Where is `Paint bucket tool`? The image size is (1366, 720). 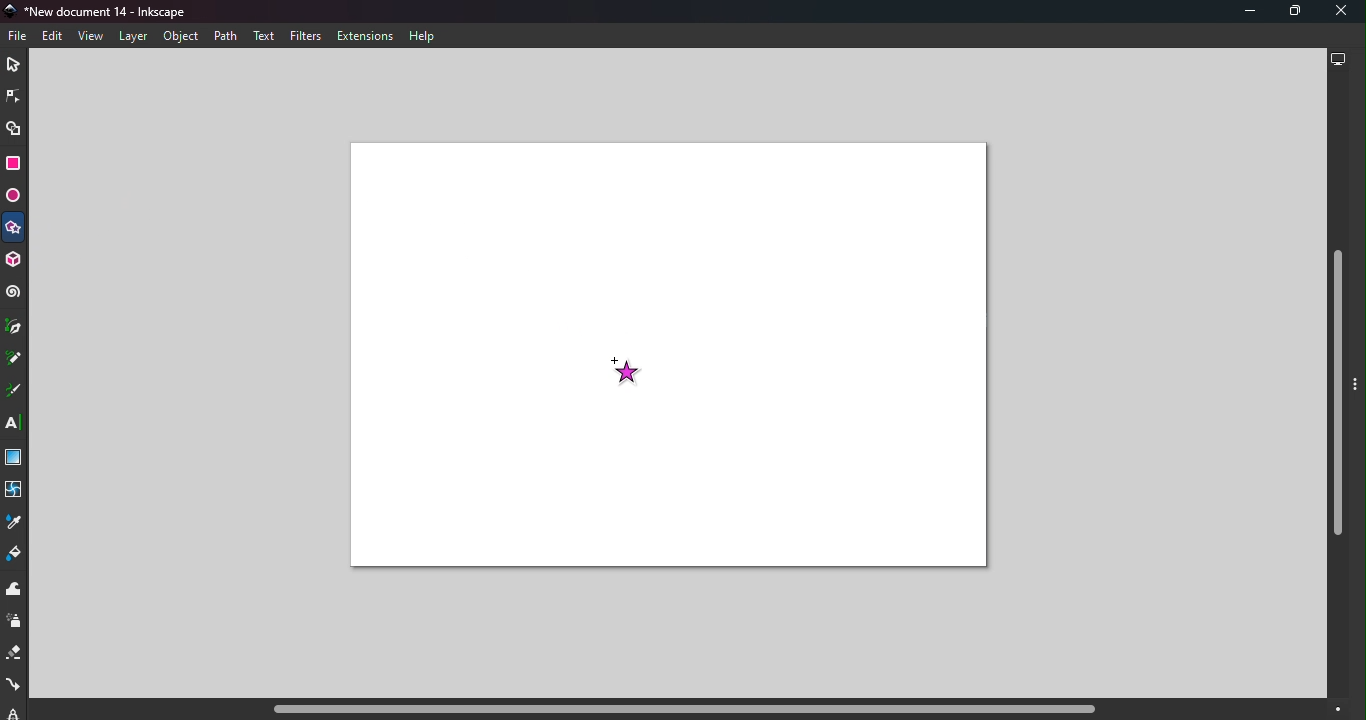 Paint bucket tool is located at coordinates (16, 556).